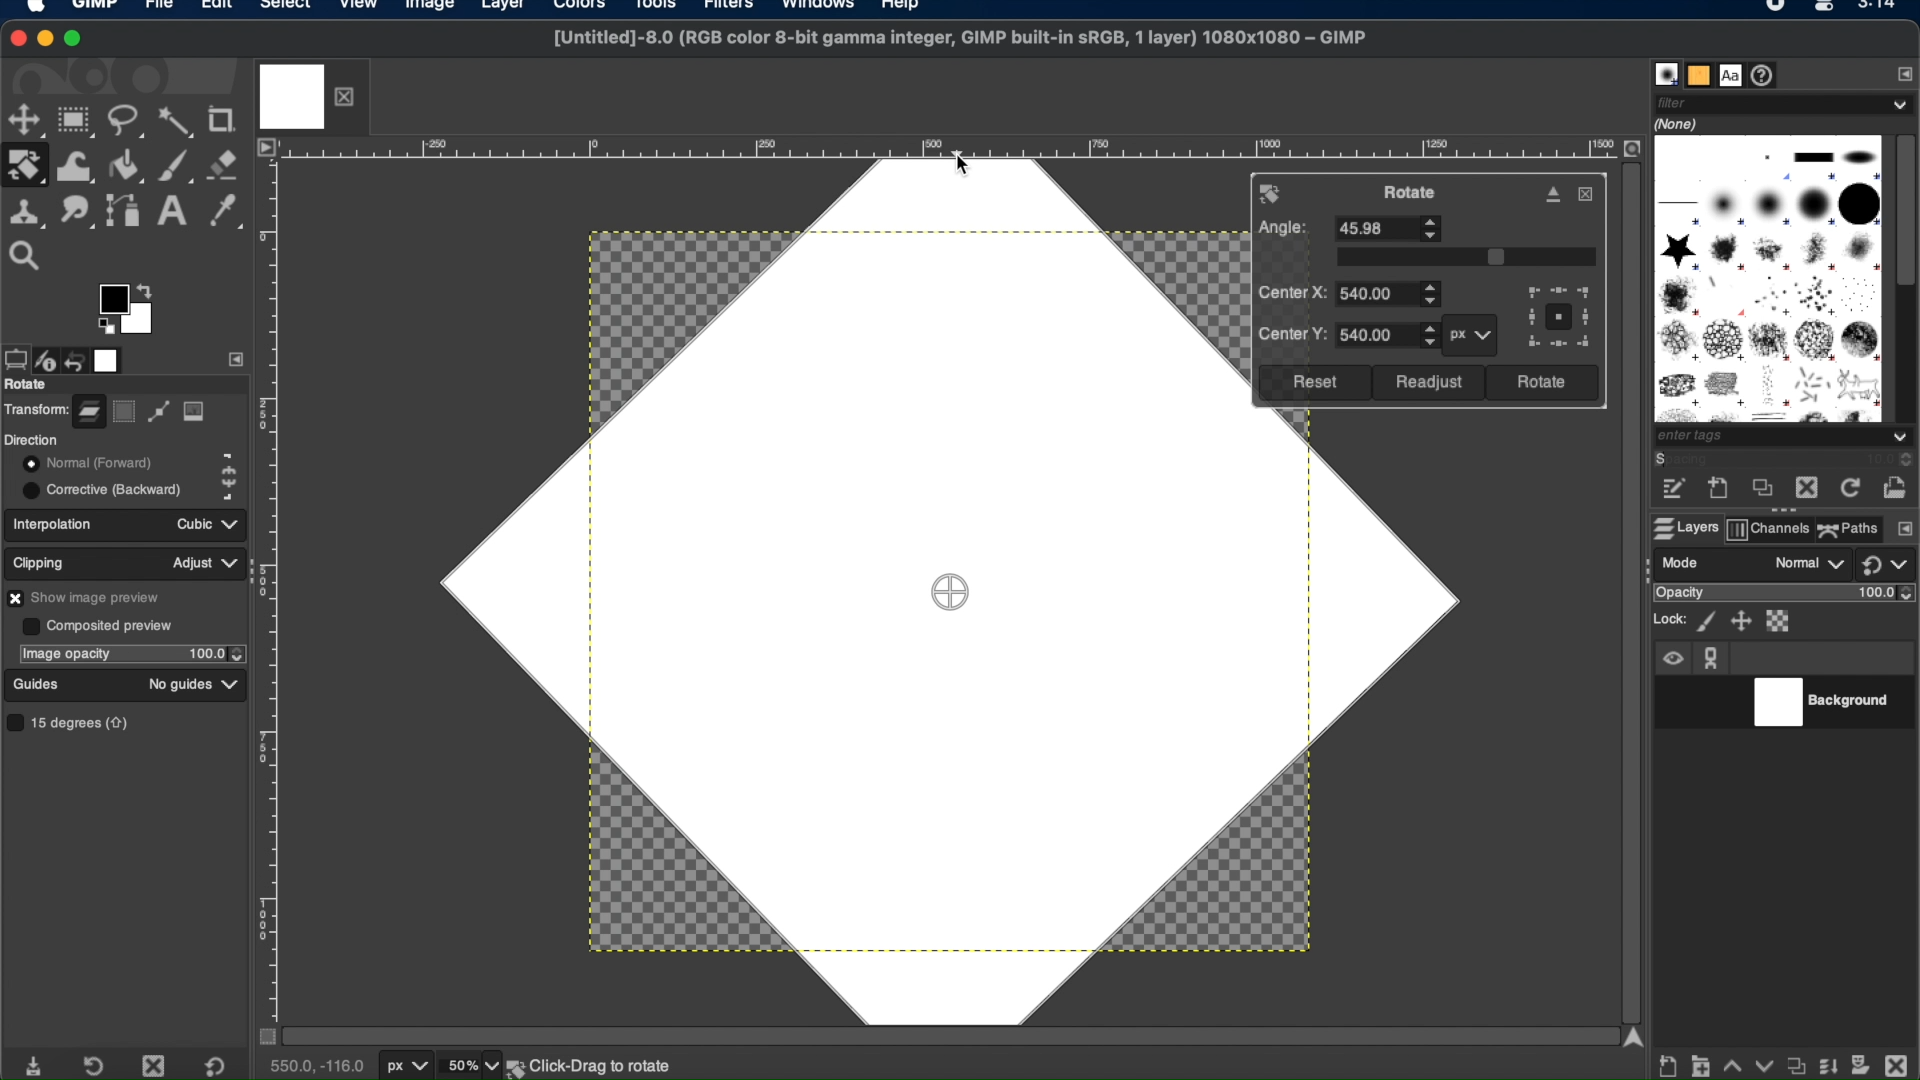  What do you see at coordinates (1773, 8) in the screenshot?
I see `recorder icon` at bounding box center [1773, 8].